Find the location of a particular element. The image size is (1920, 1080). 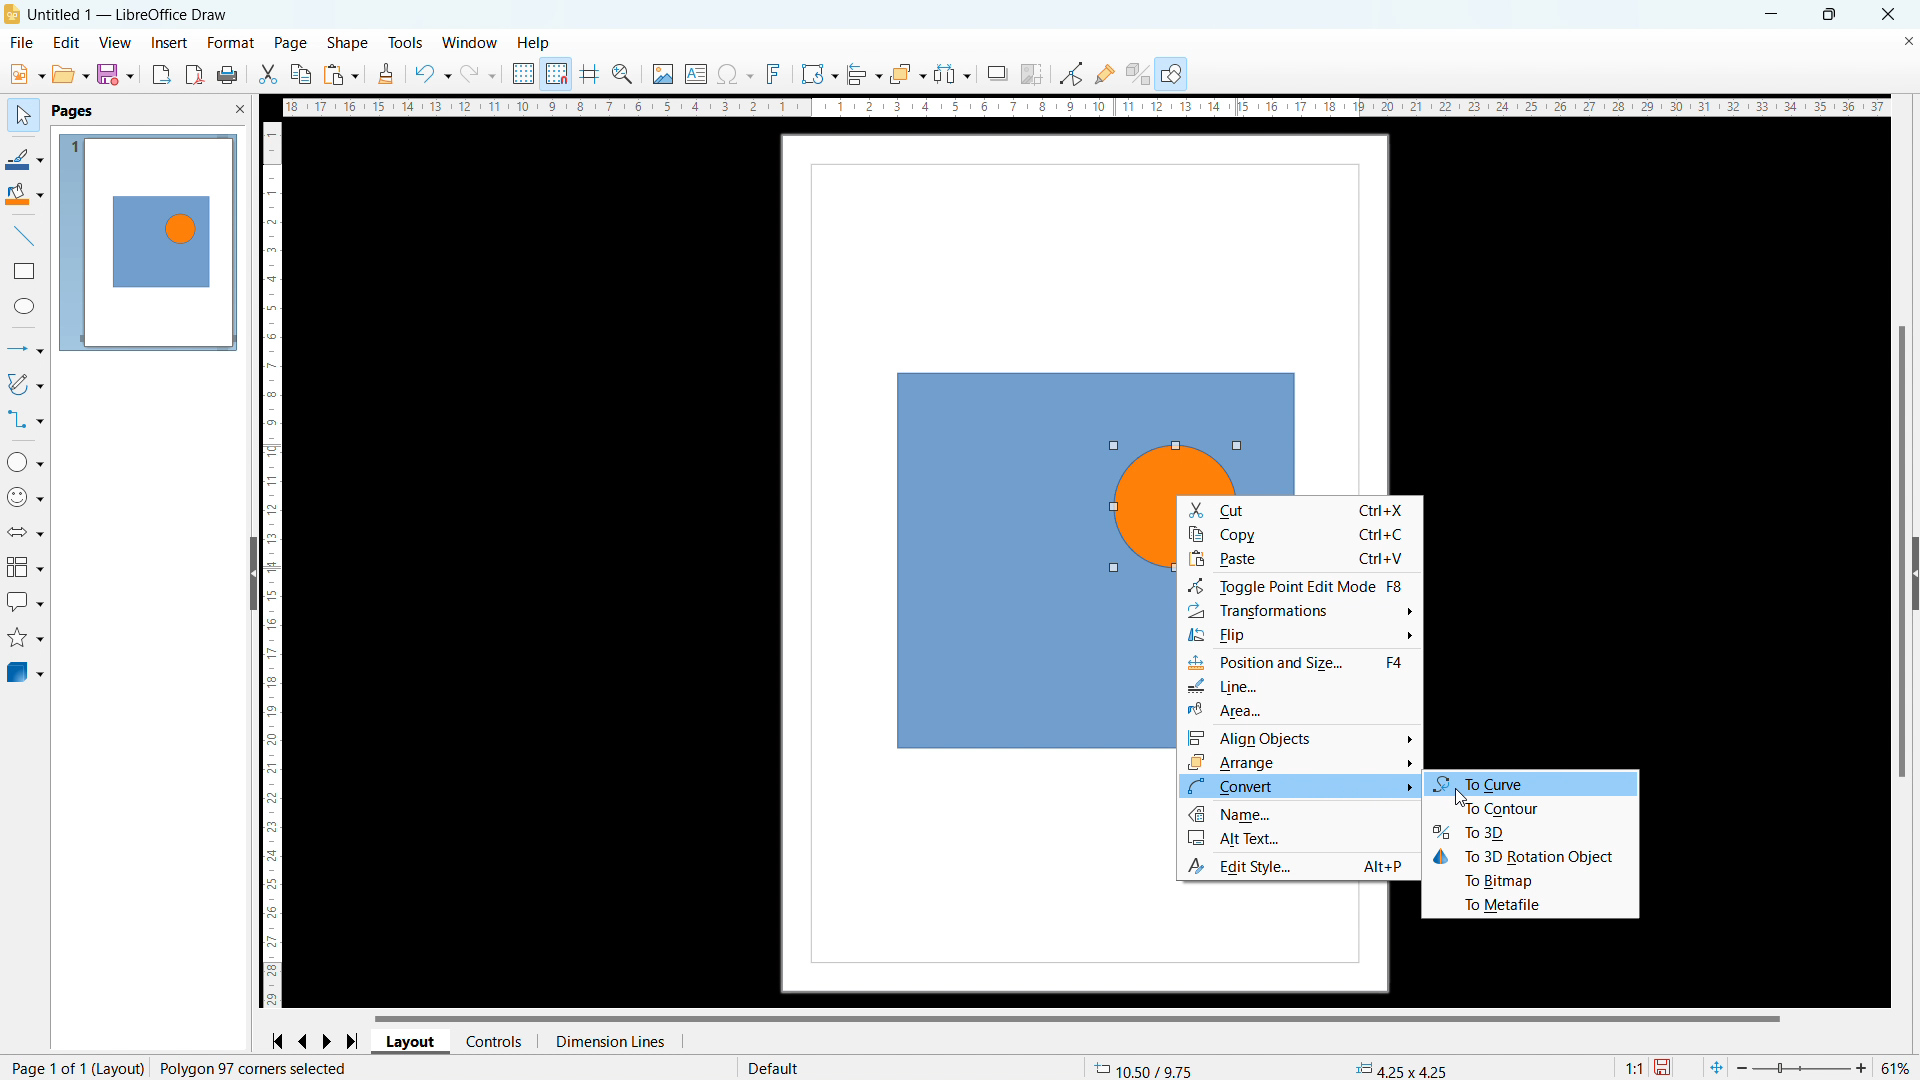

horizontal scrollbar is located at coordinates (1077, 1017).